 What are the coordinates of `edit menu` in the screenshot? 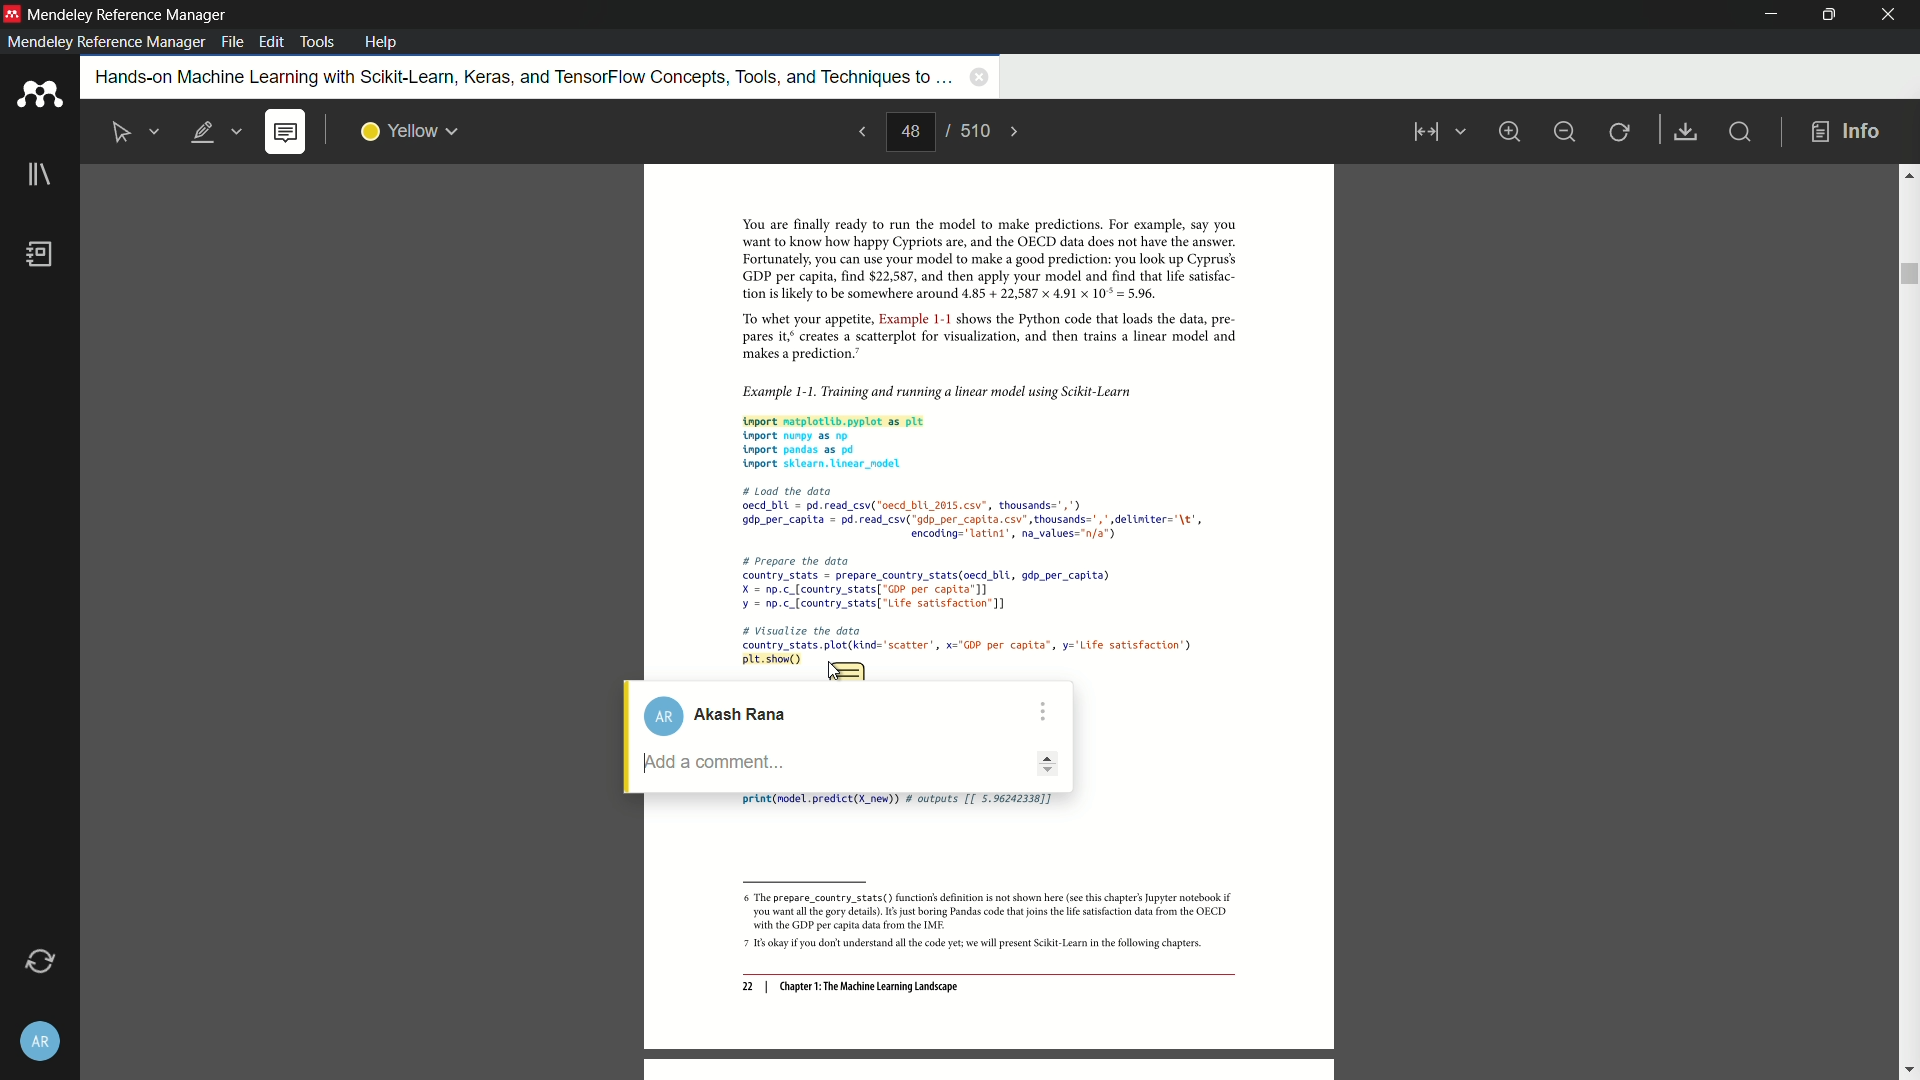 It's located at (274, 42).